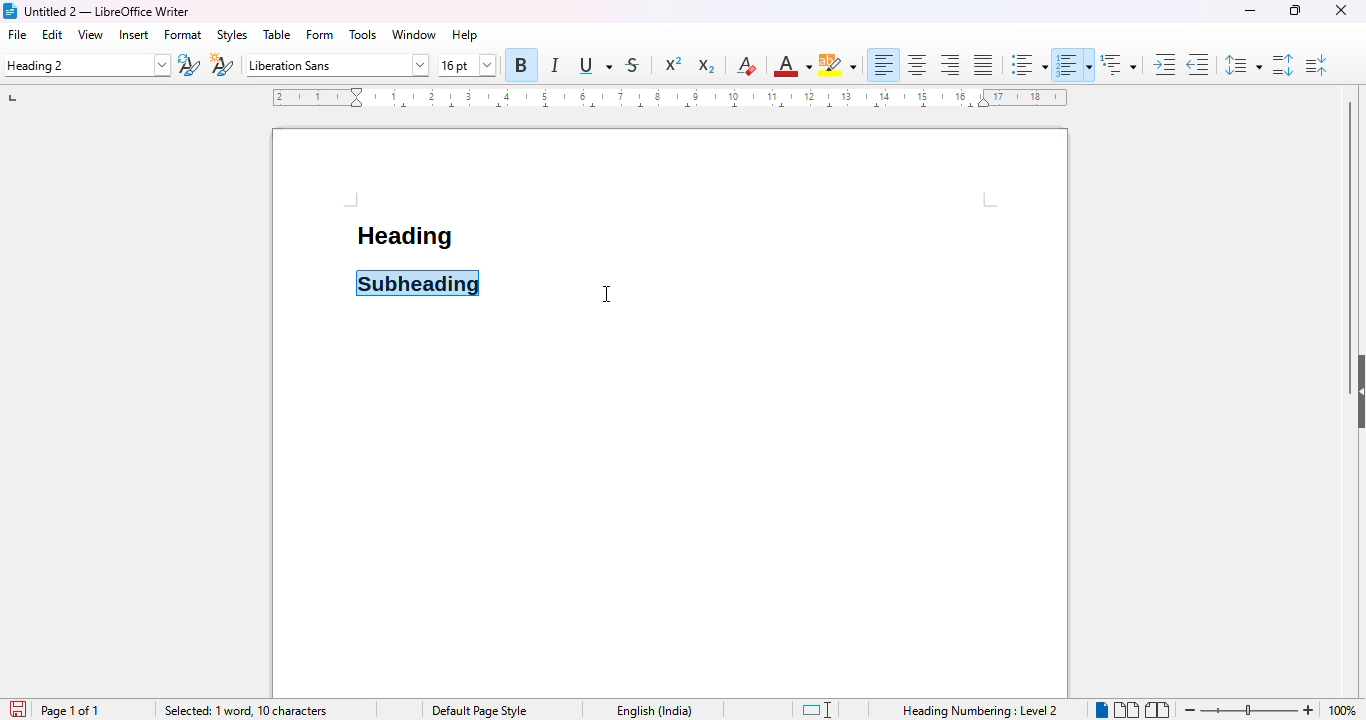 This screenshot has height=720, width=1366. Describe the element at coordinates (521, 65) in the screenshot. I see `bold` at that location.